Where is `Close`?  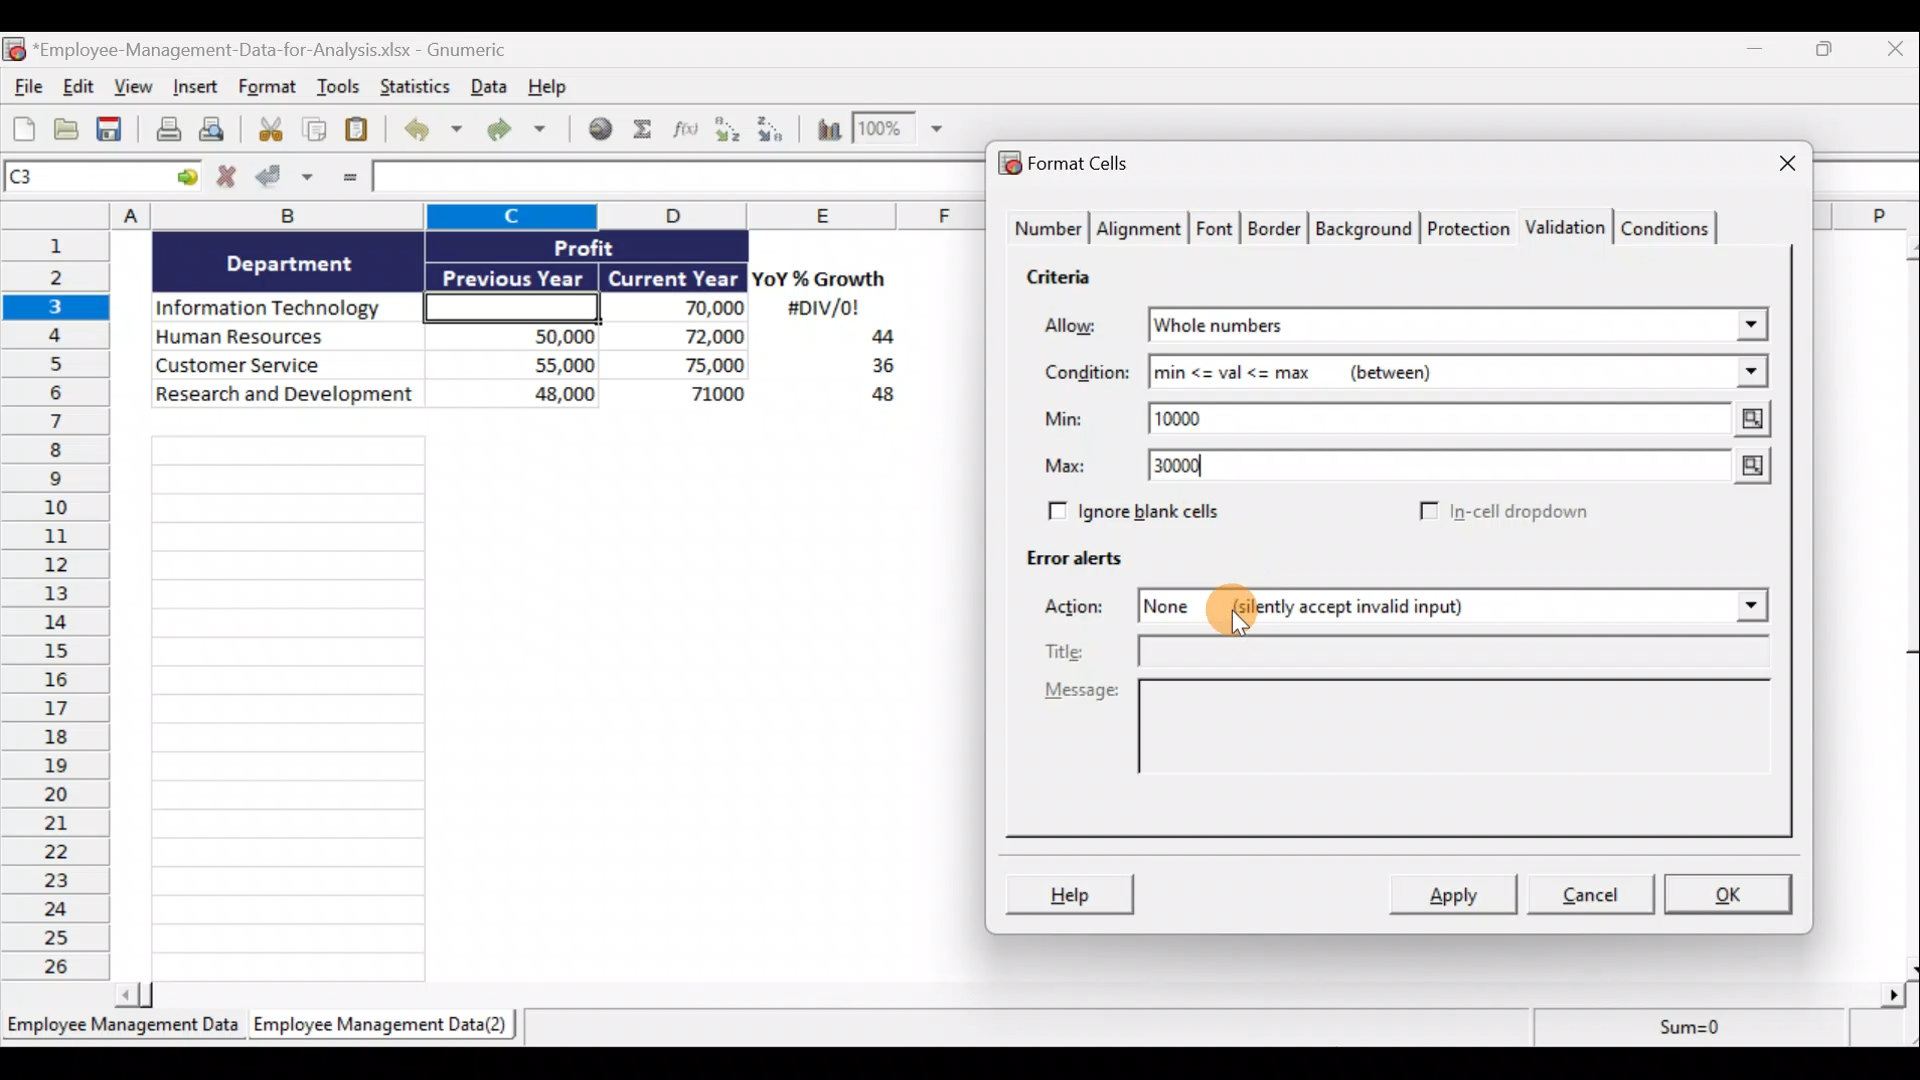 Close is located at coordinates (1769, 165).